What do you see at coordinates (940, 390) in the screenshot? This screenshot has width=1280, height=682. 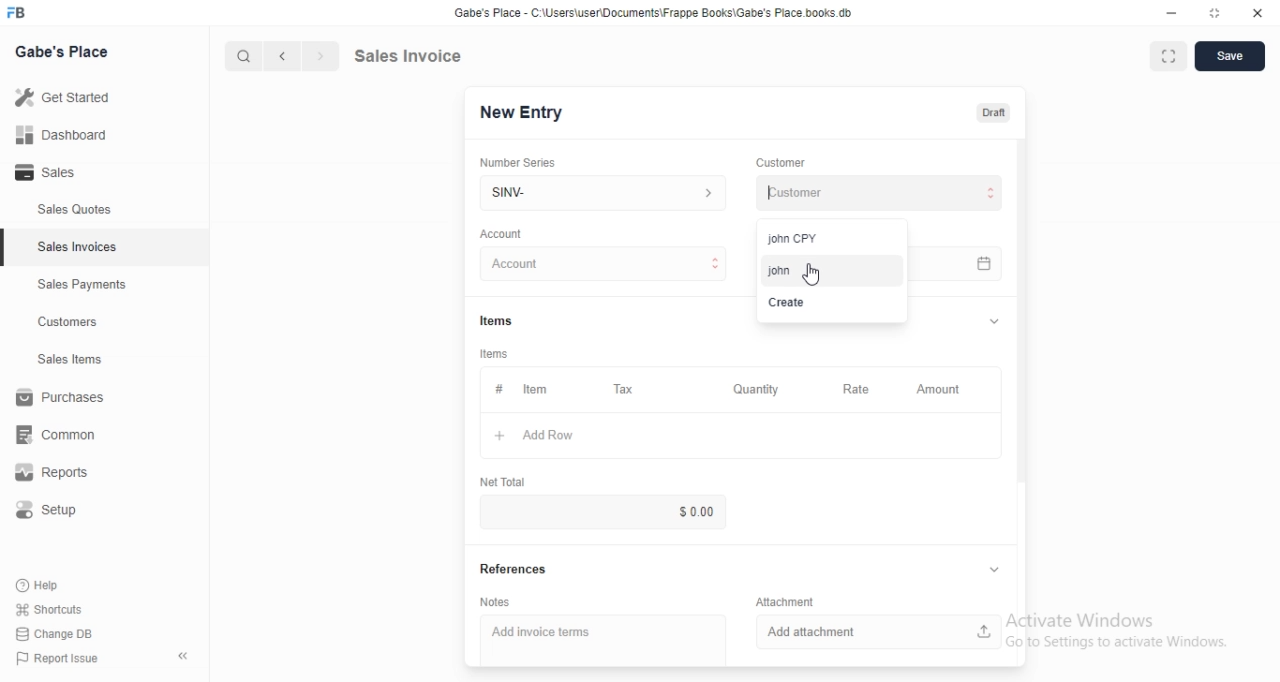 I see `‘Amount` at bounding box center [940, 390].